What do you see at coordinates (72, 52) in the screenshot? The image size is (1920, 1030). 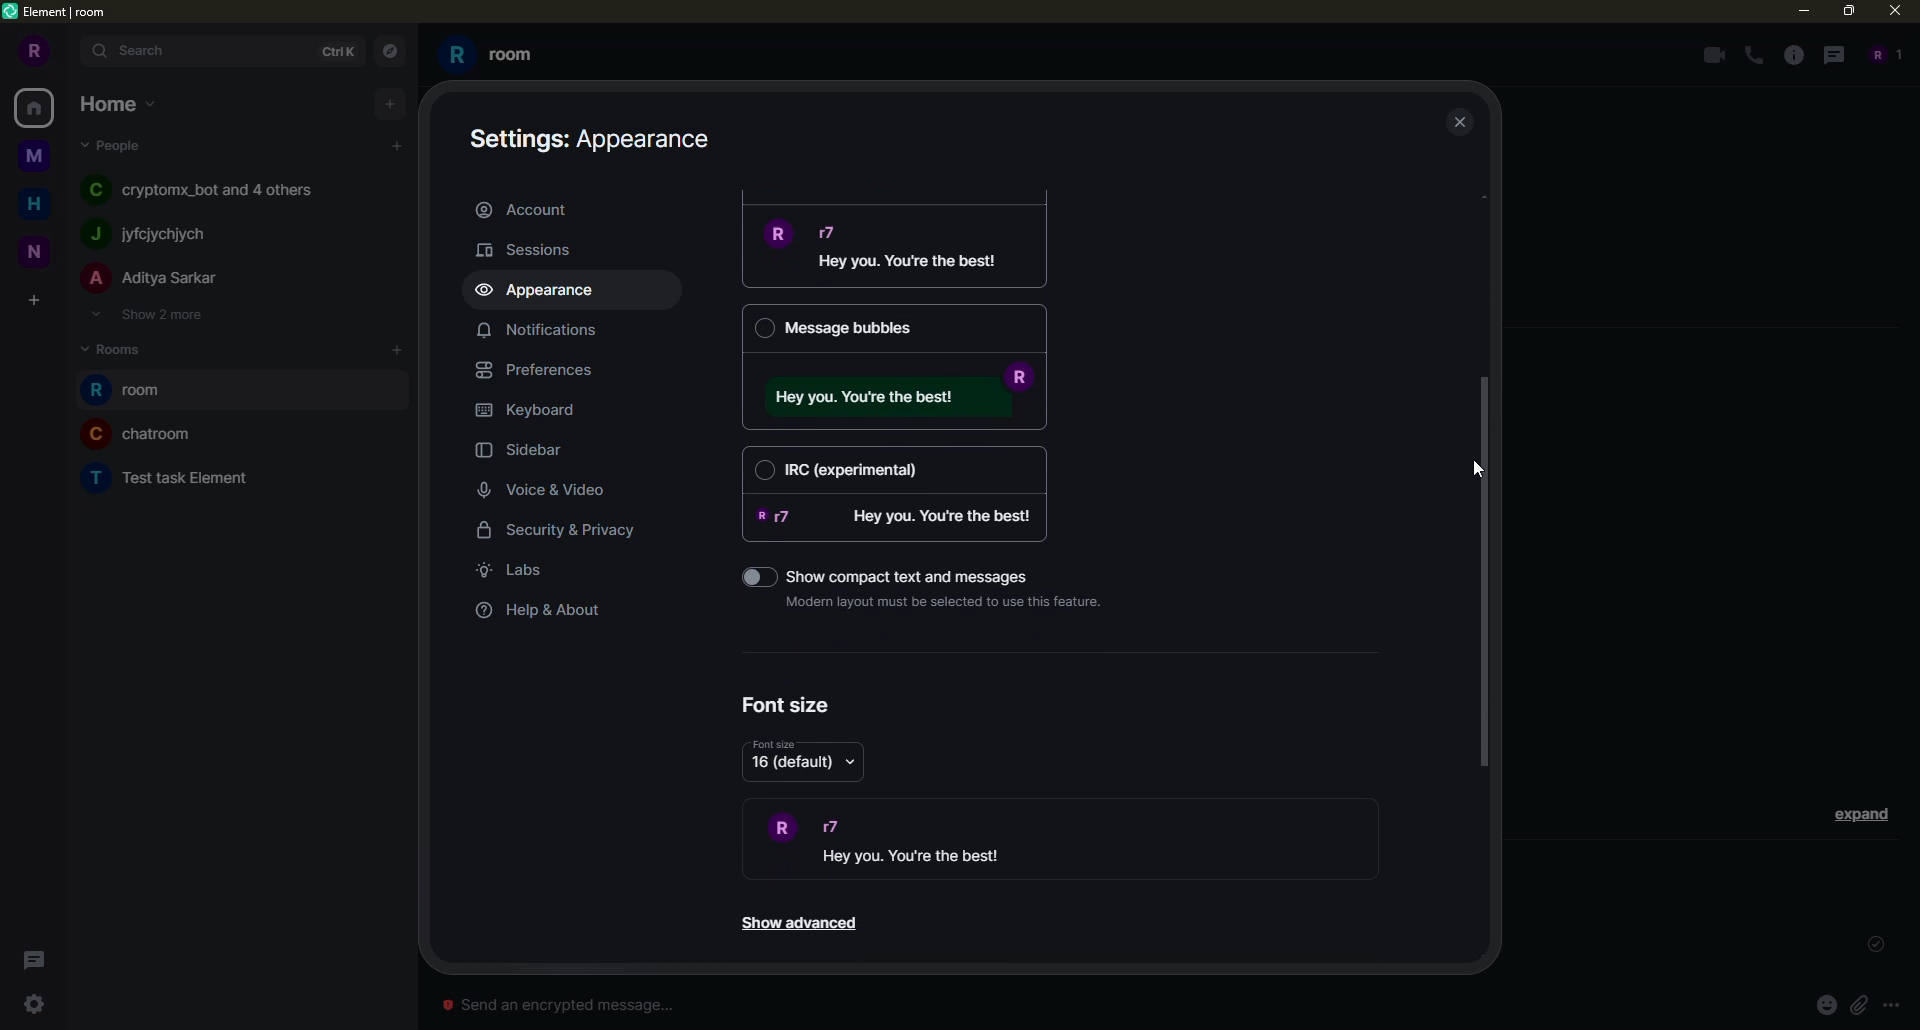 I see `expand` at bounding box center [72, 52].